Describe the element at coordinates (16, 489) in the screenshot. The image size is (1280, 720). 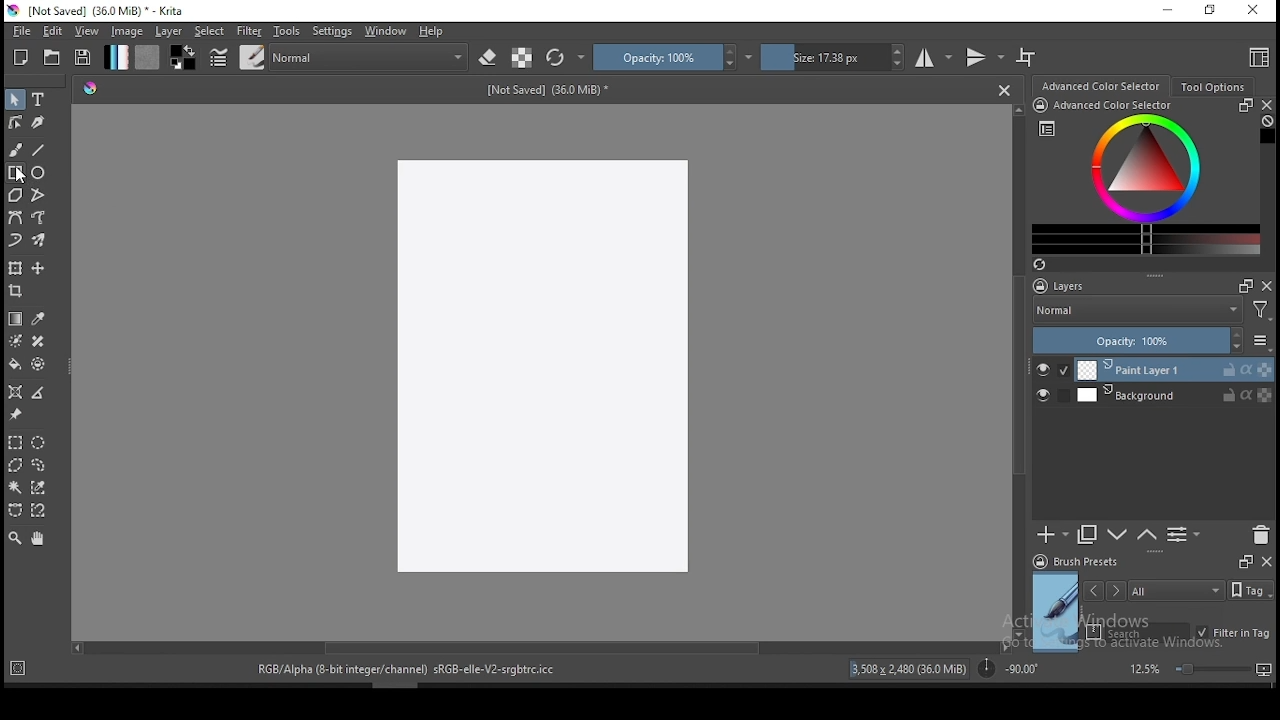
I see `contiguous selection tool` at that location.